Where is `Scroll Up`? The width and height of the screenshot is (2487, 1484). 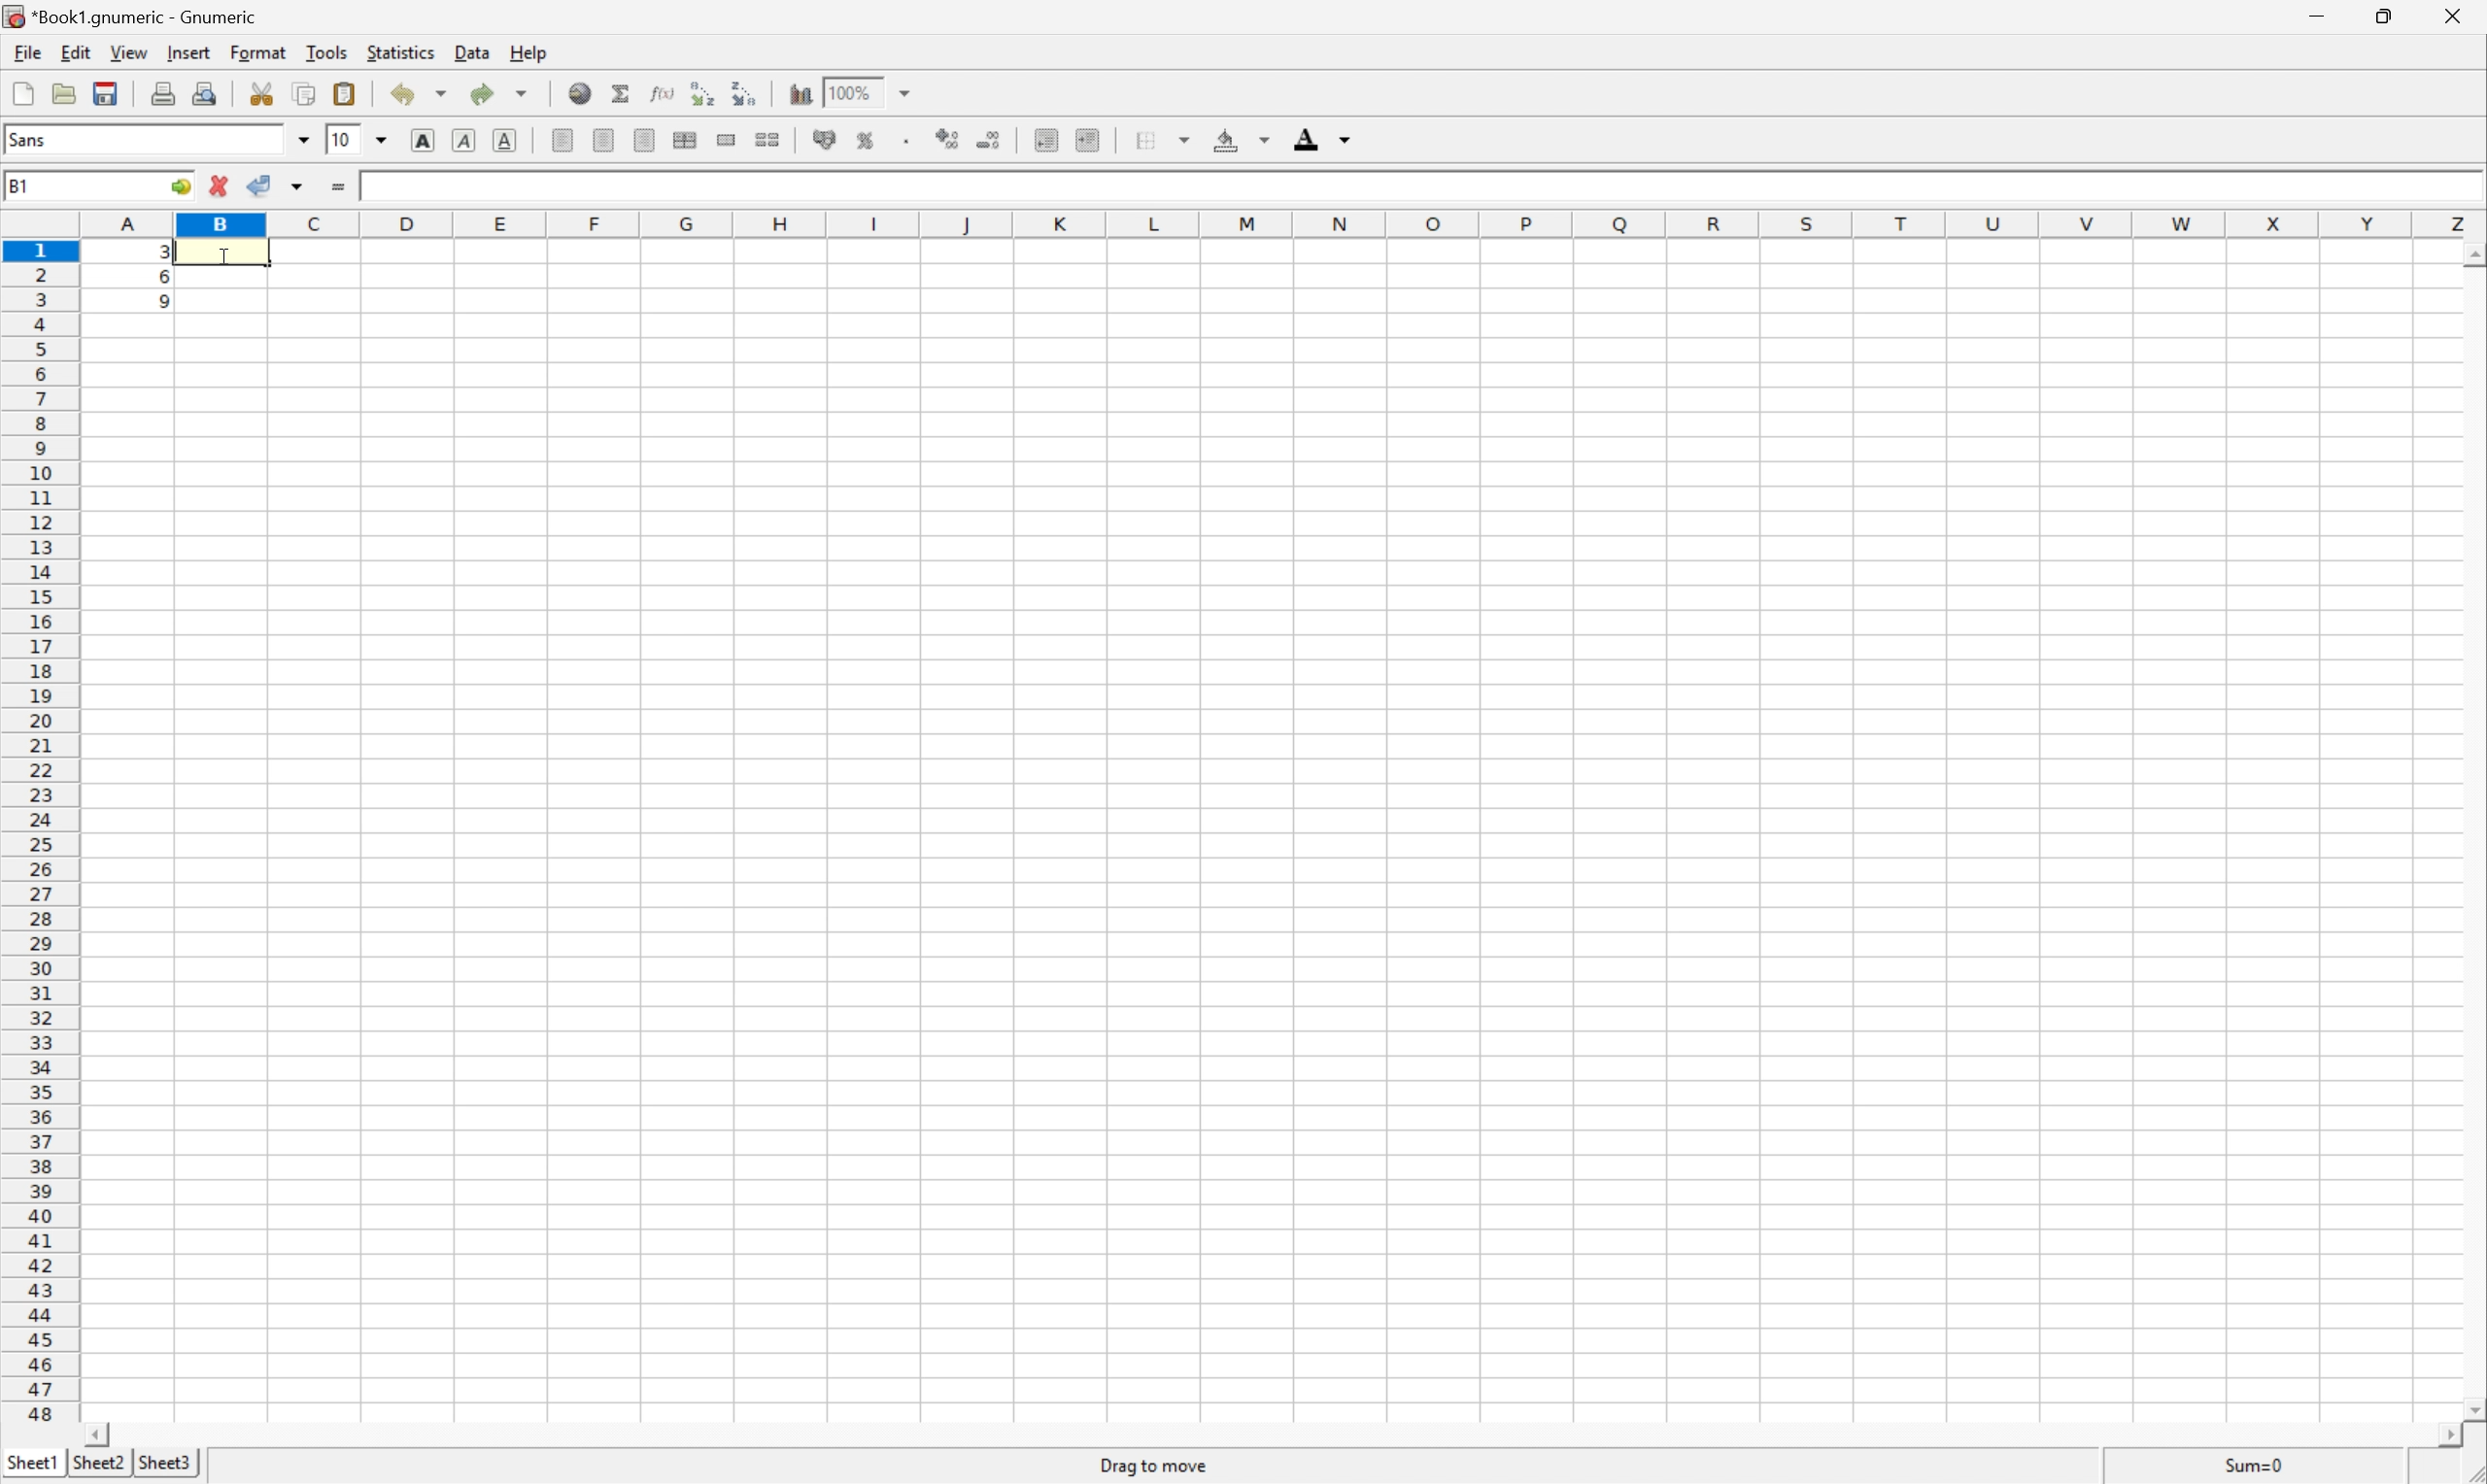
Scroll Up is located at coordinates (2471, 255).